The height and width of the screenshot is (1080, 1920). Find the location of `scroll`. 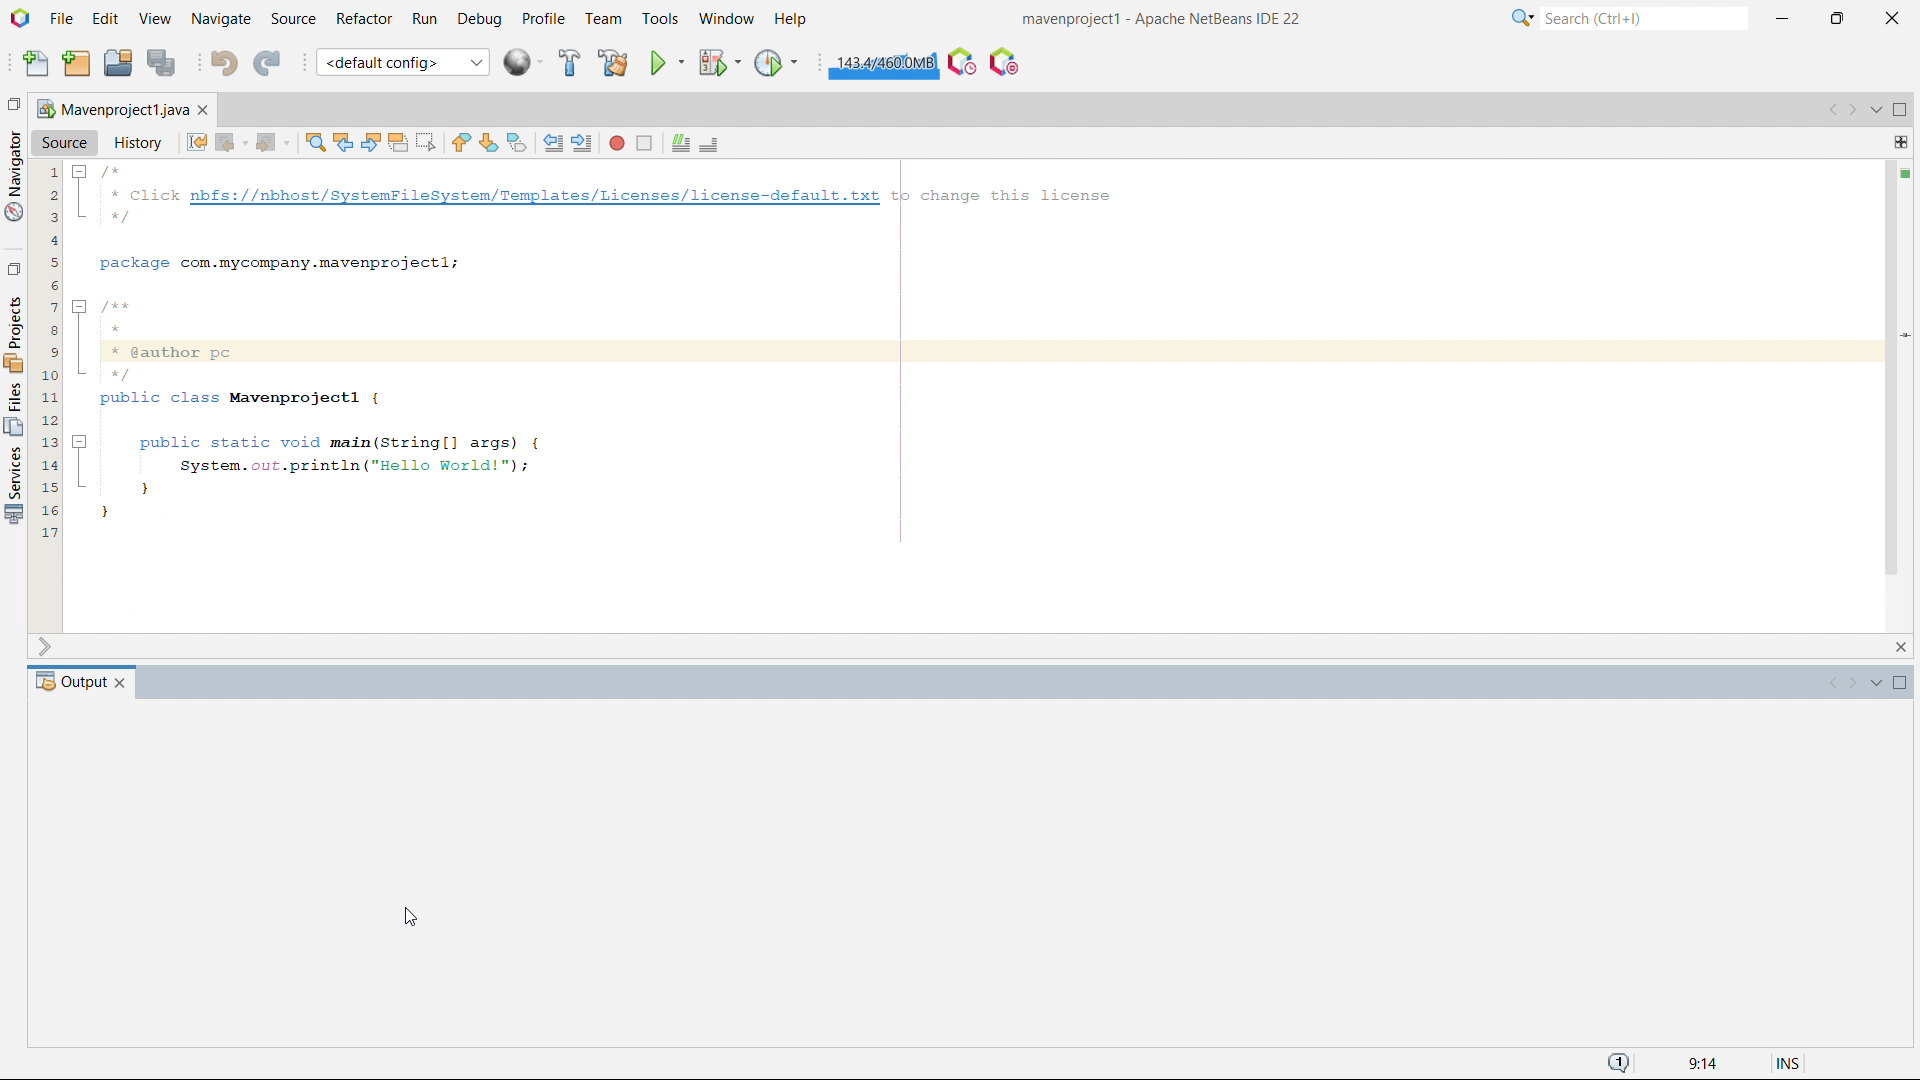

scroll is located at coordinates (44, 1035).